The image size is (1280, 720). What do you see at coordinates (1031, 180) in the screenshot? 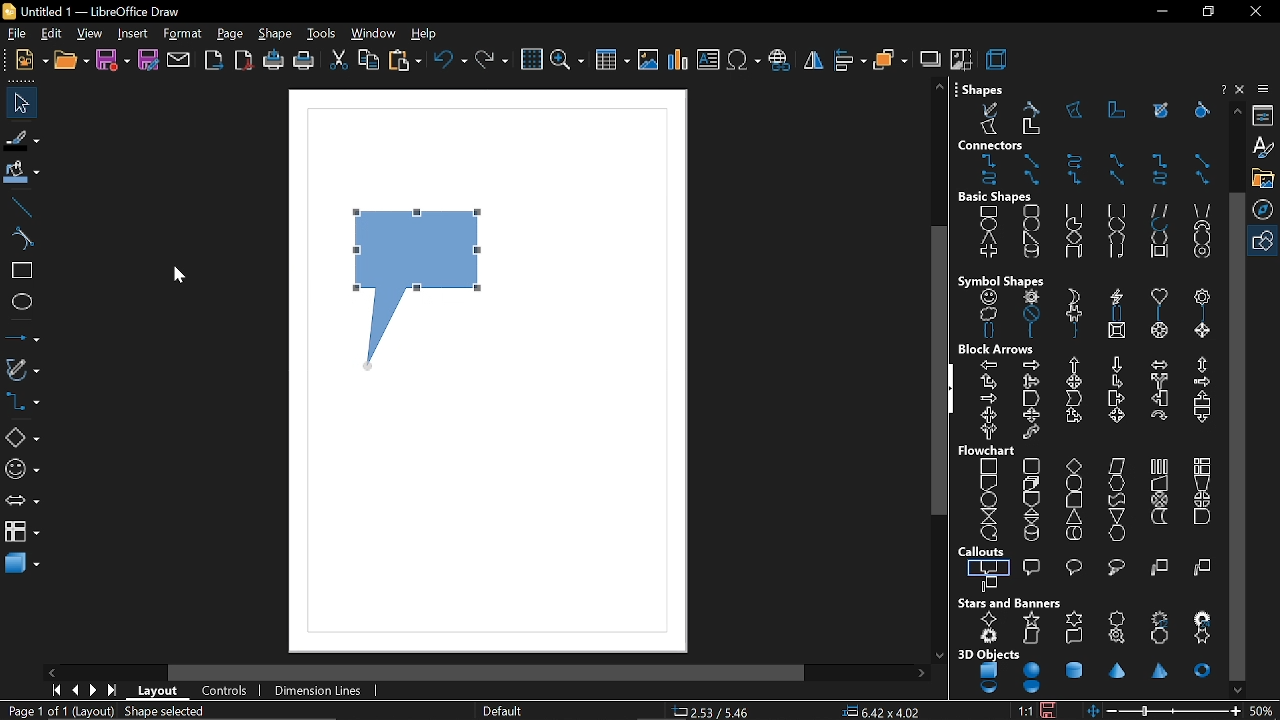
I see `line connector` at bounding box center [1031, 180].